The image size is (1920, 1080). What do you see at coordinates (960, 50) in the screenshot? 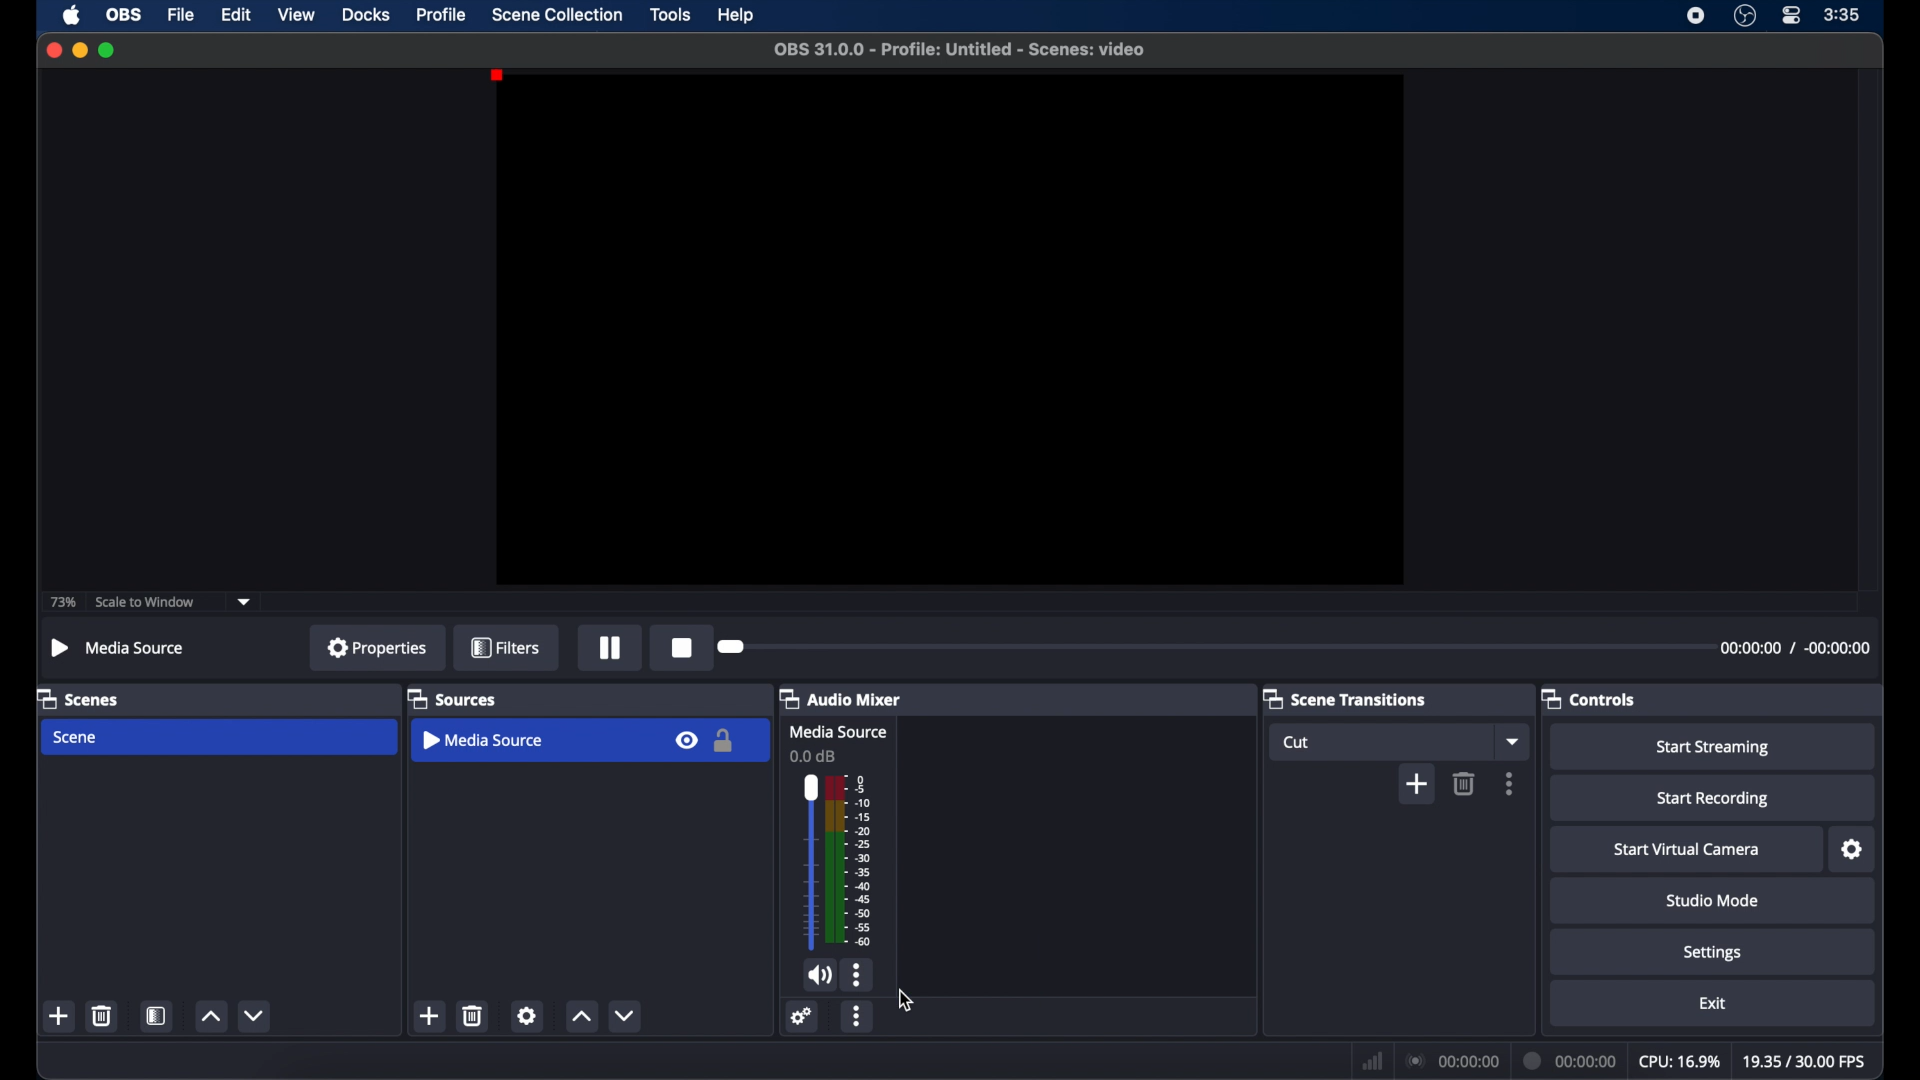
I see `file name` at bounding box center [960, 50].